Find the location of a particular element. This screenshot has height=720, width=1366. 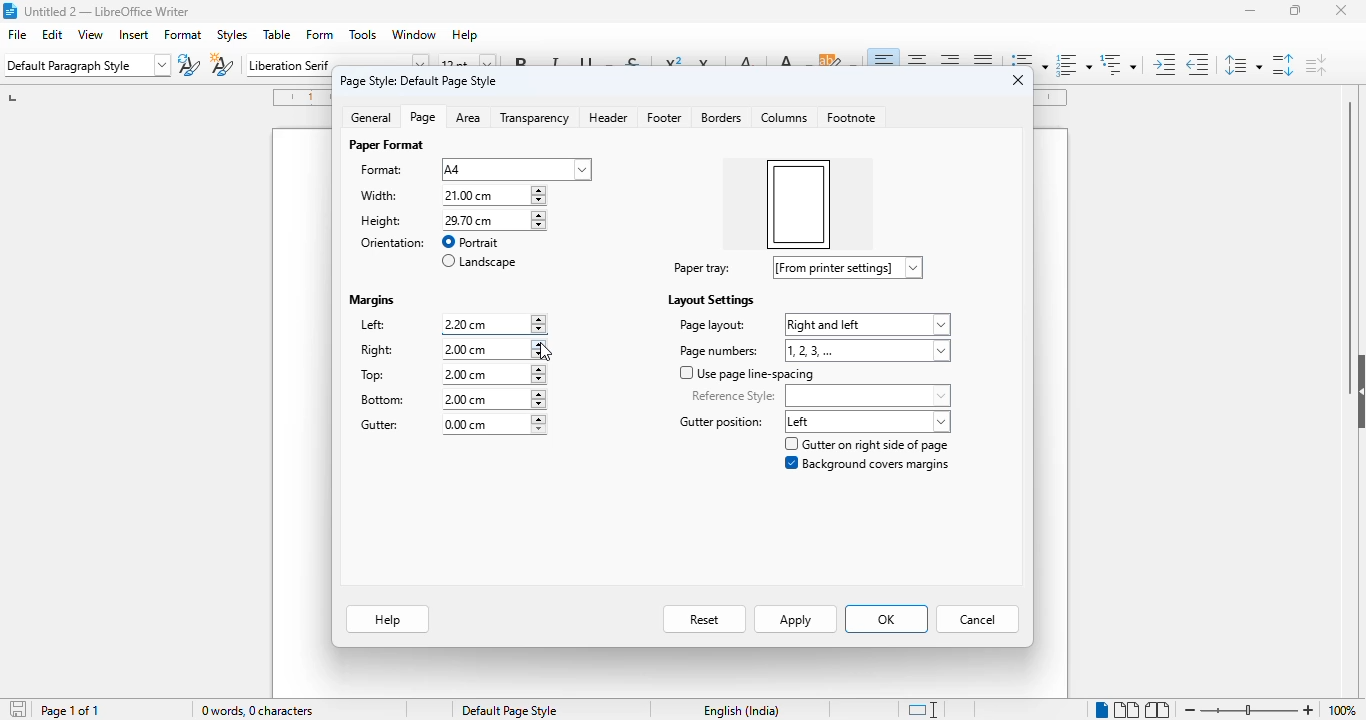

left:  is located at coordinates (374, 325).